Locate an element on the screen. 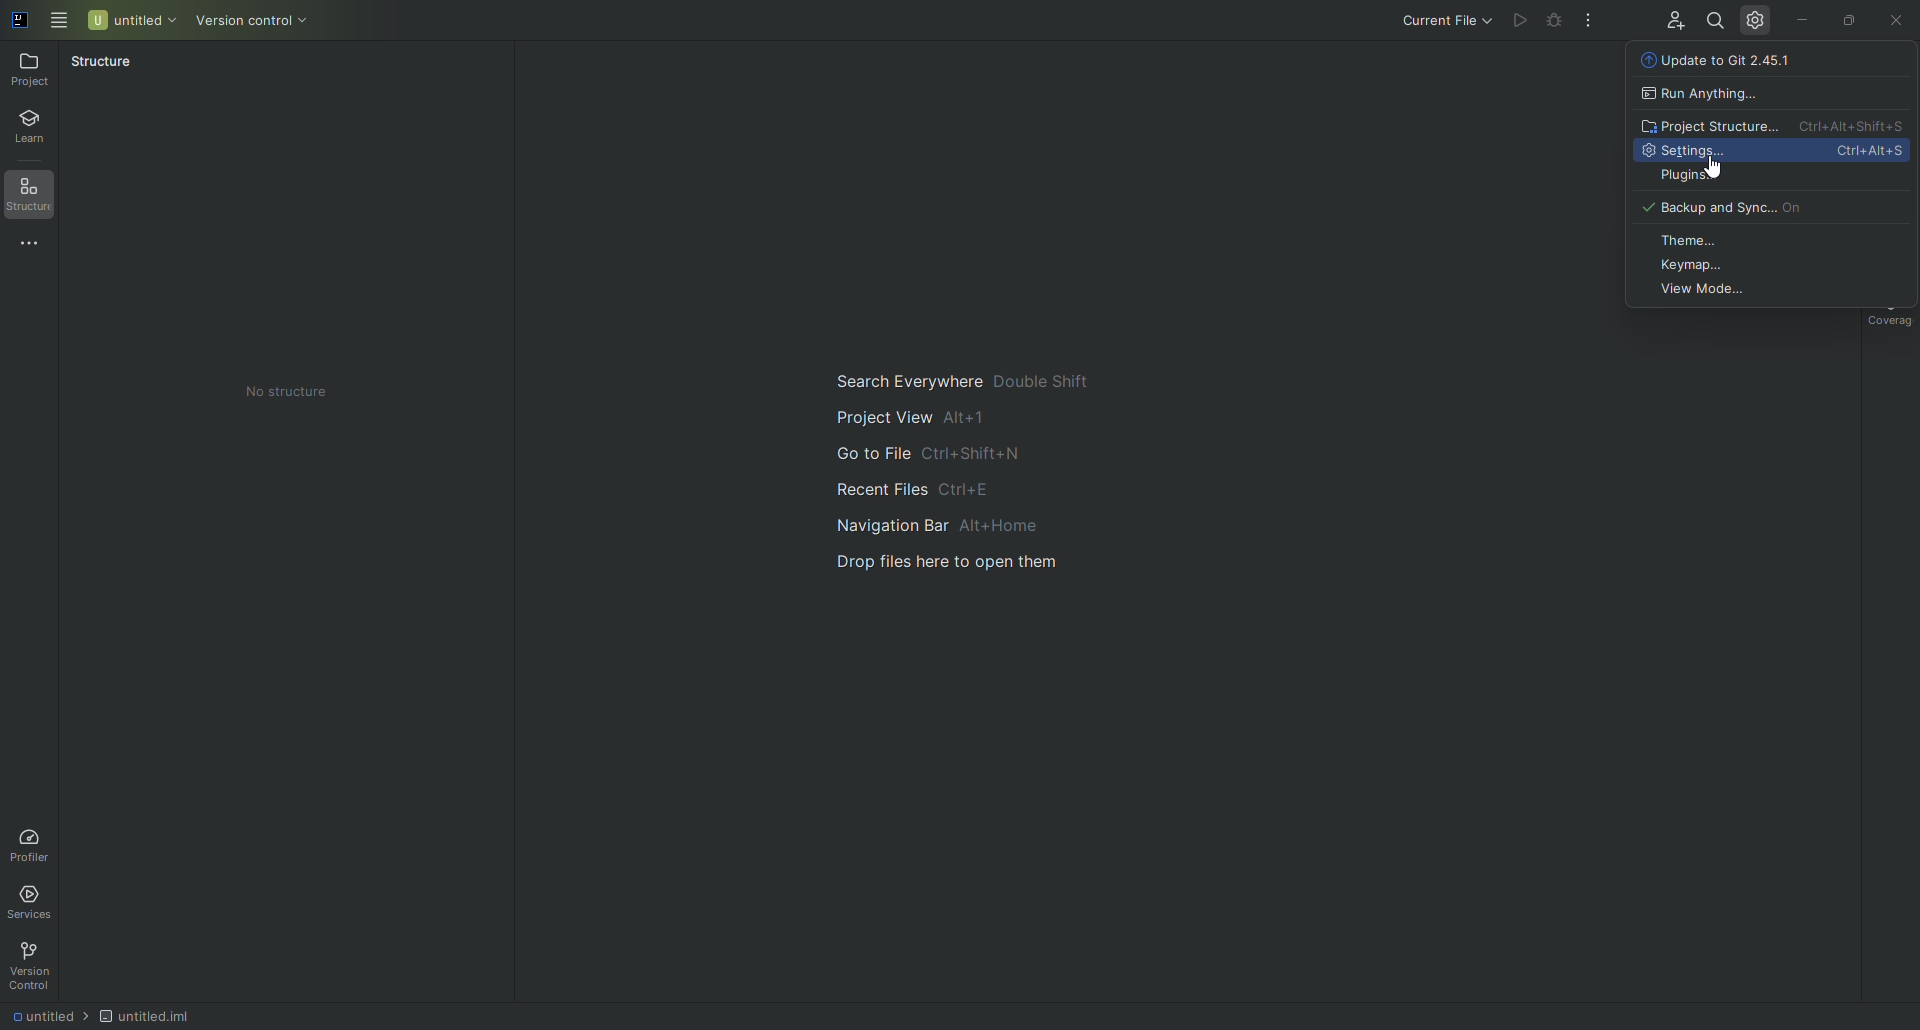 The image size is (1920, 1030). Close is located at coordinates (1896, 22).